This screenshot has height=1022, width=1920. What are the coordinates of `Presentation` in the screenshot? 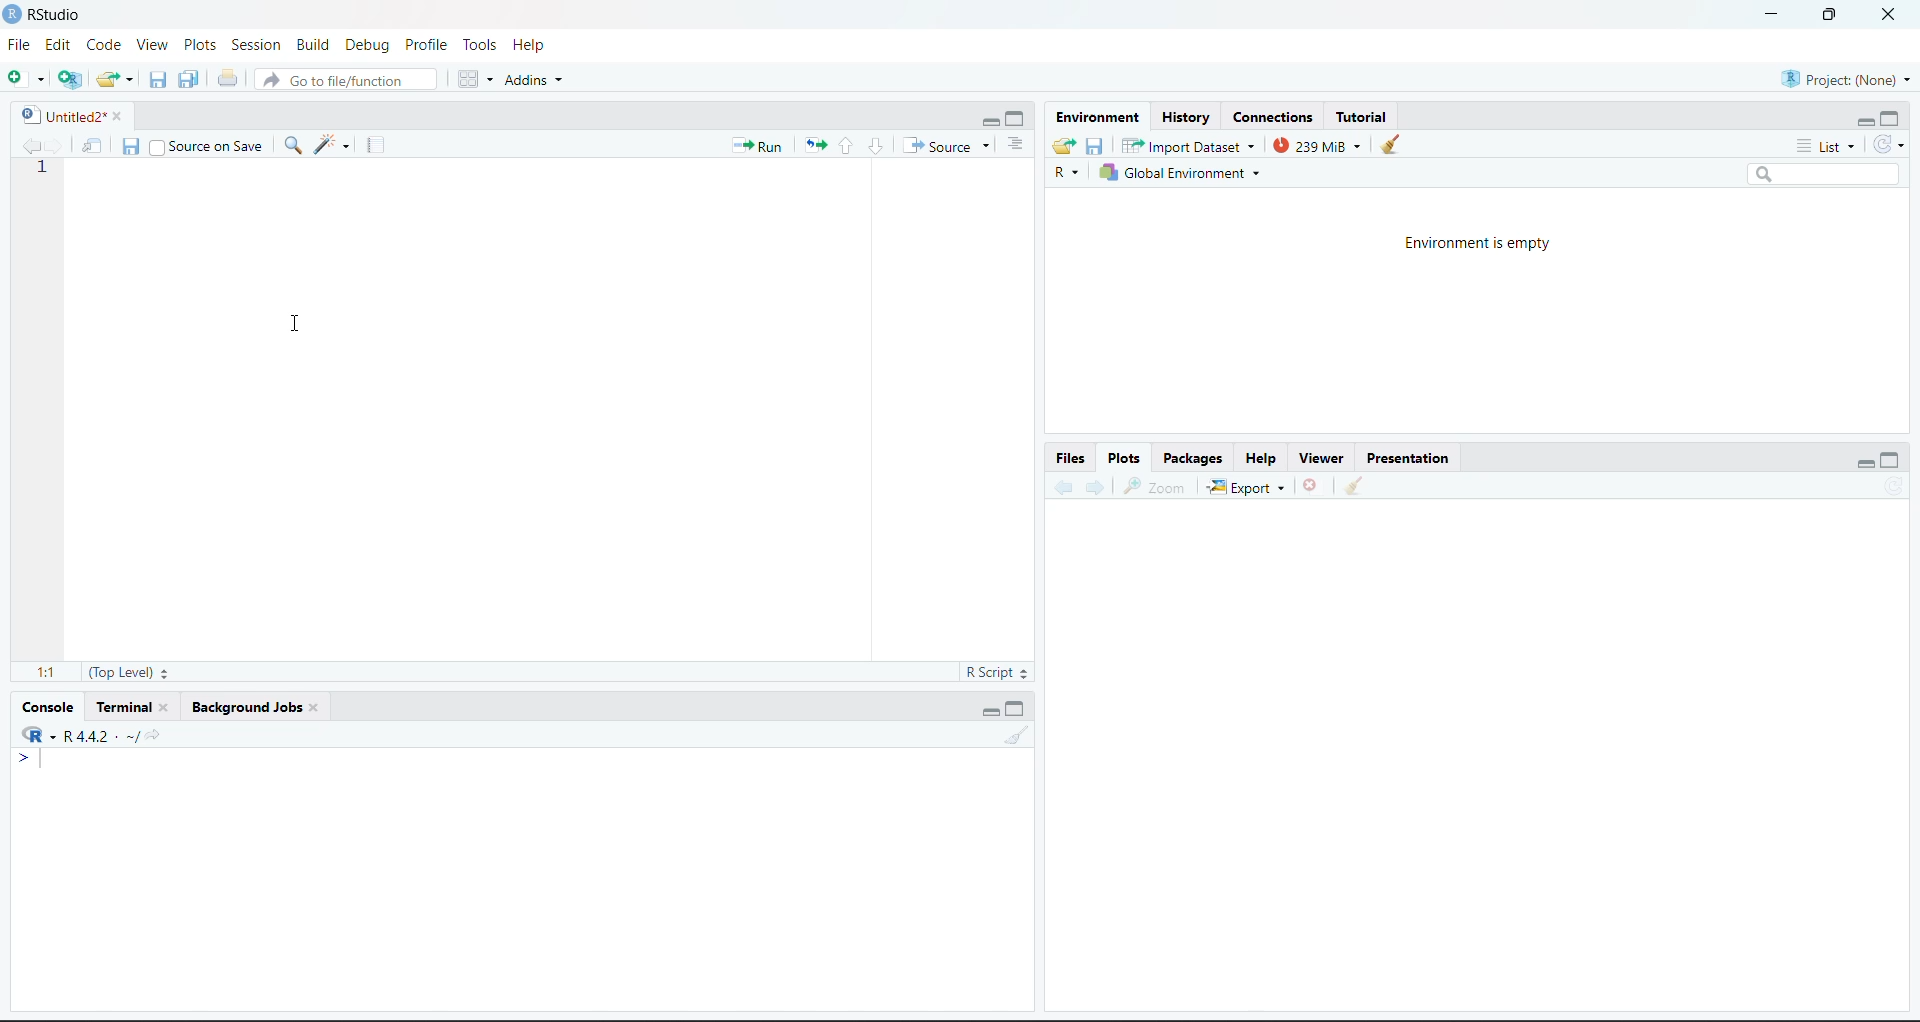 It's located at (1409, 456).